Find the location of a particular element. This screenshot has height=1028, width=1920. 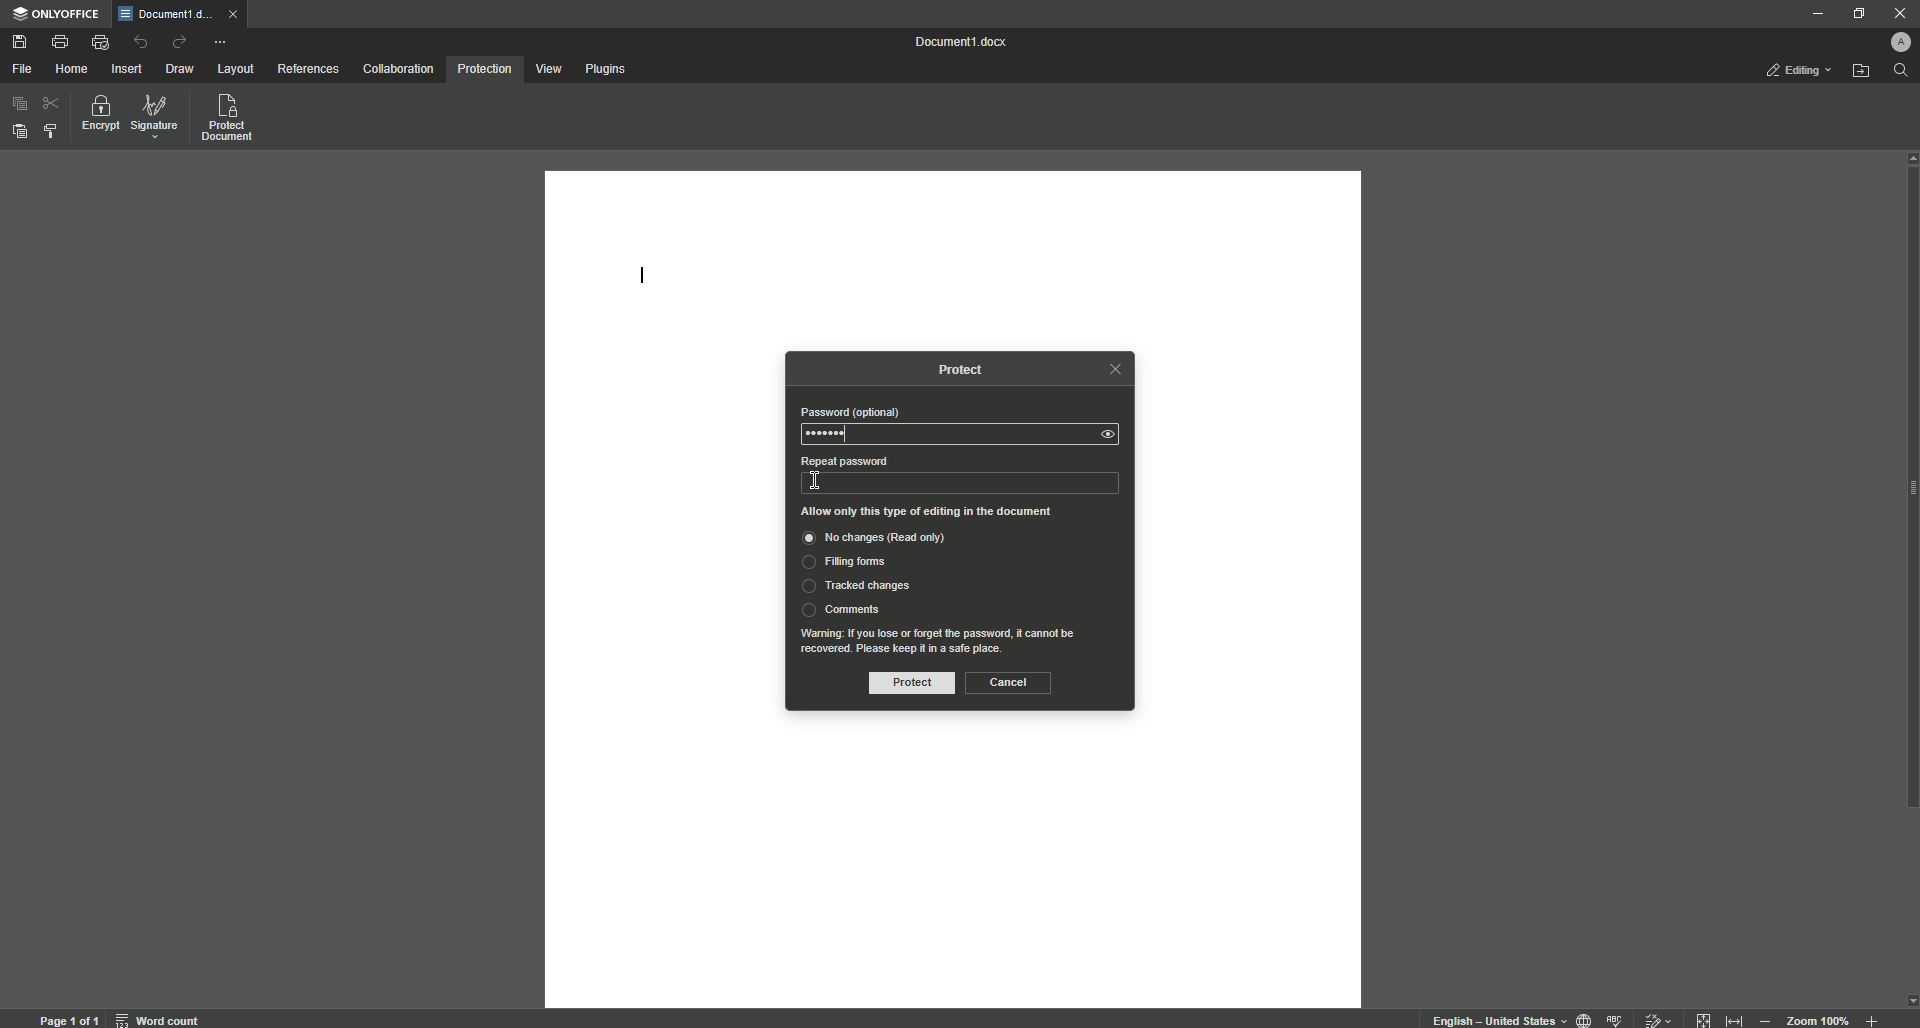

zoom 100% is located at coordinates (1820, 1017).